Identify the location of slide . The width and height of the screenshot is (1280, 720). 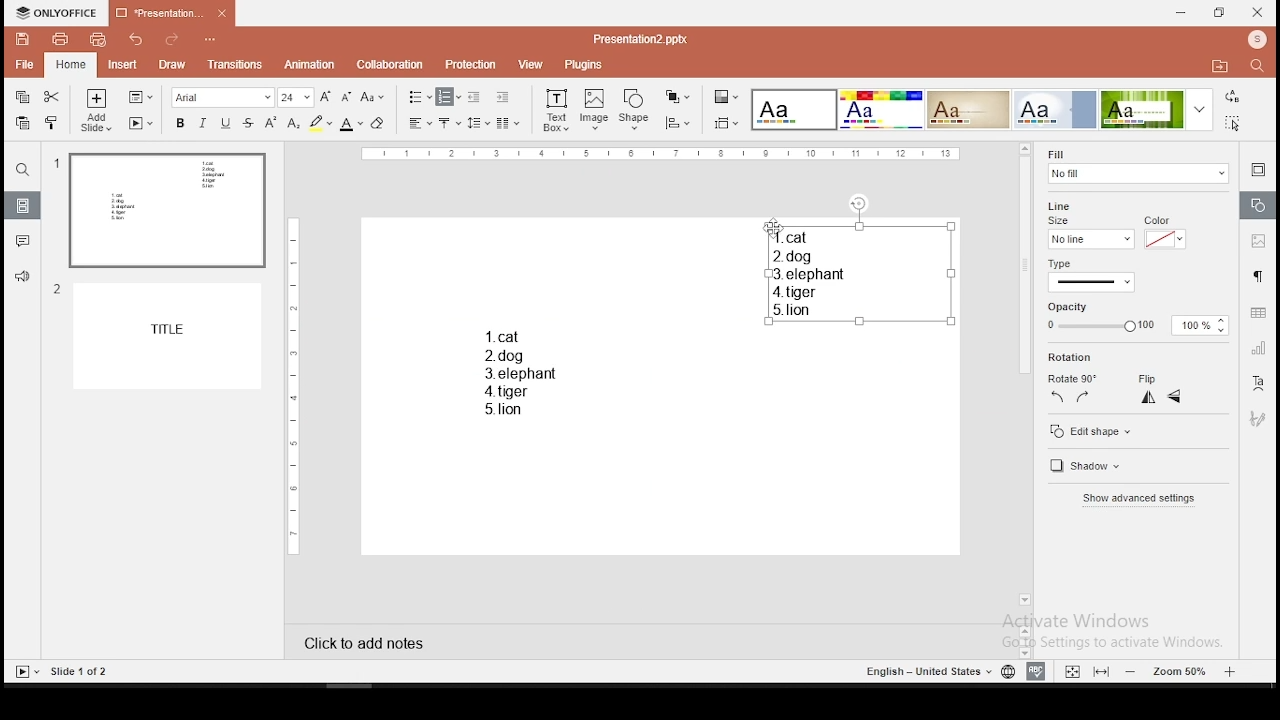
(172, 337).